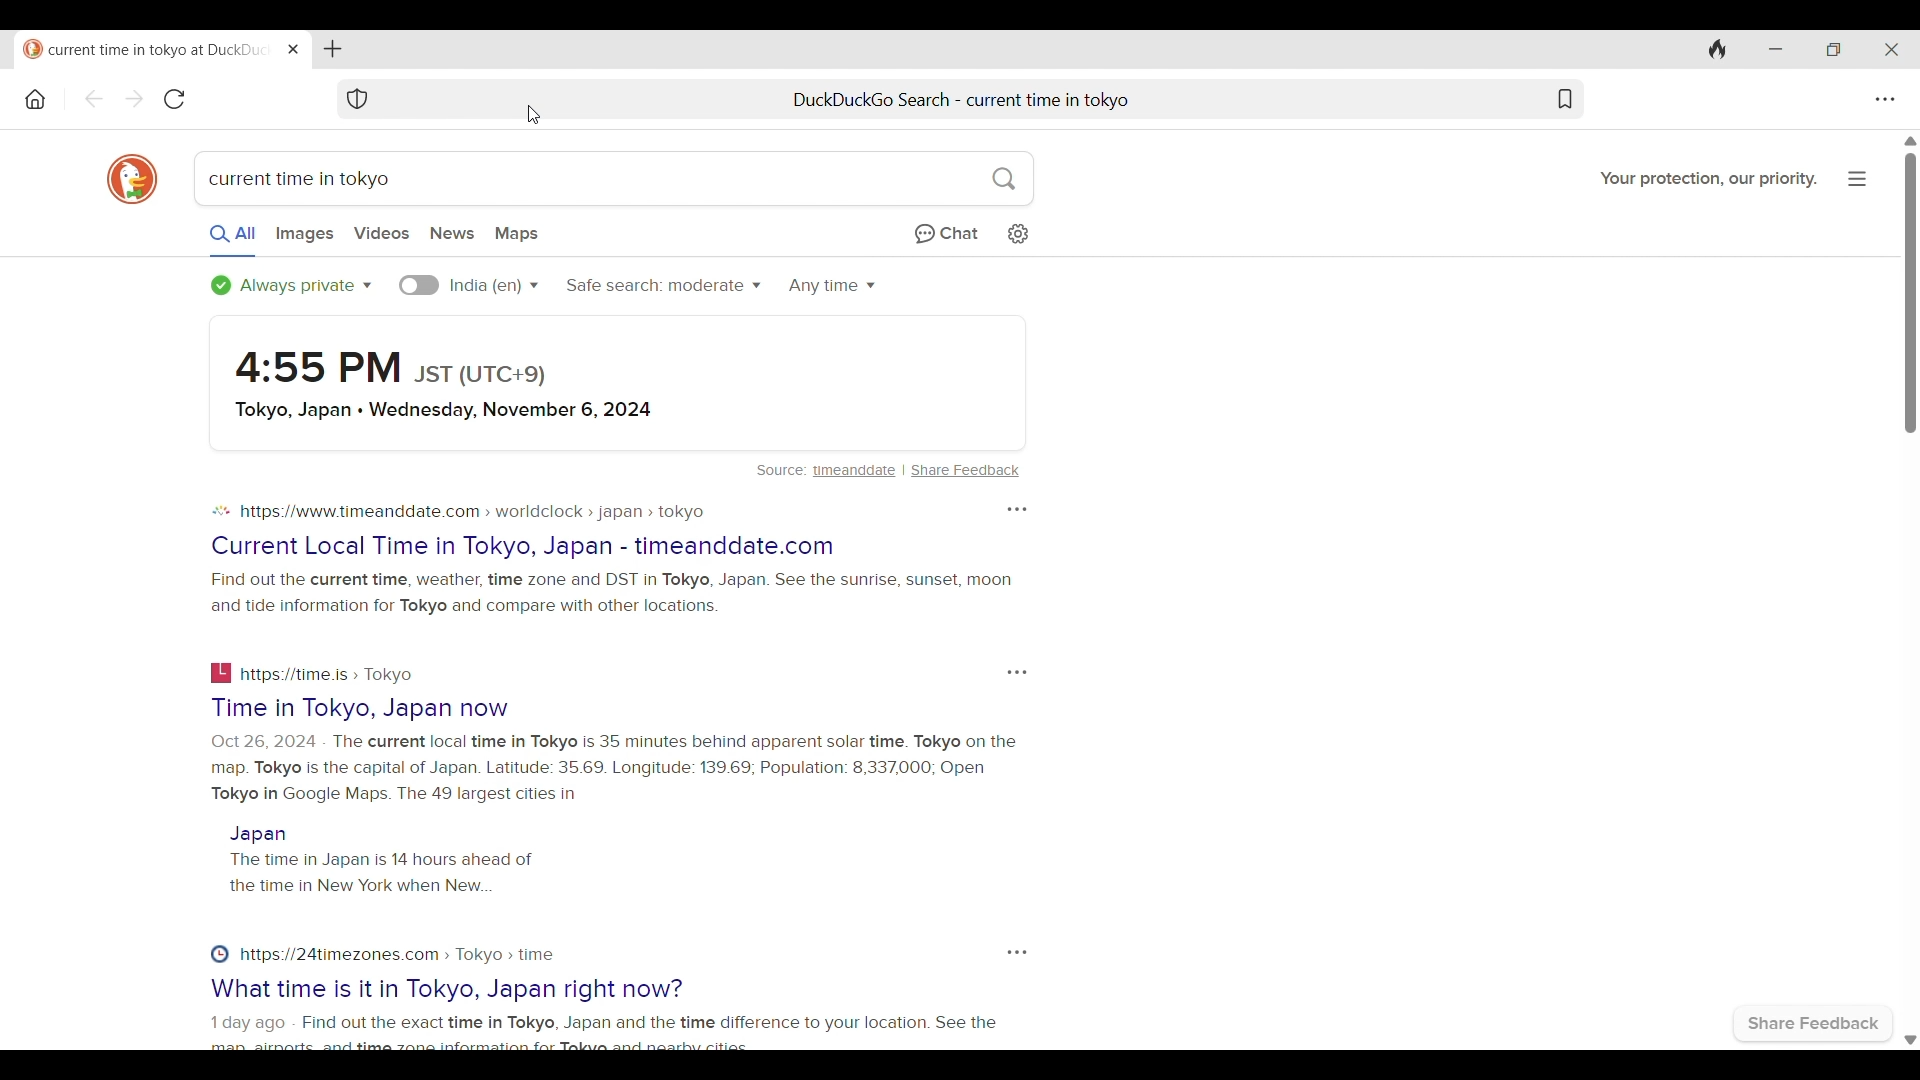 This screenshot has width=1920, height=1080. What do you see at coordinates (1017, 509) in the screenshot?
I see `More settings` at bounding box center [1017, 509].